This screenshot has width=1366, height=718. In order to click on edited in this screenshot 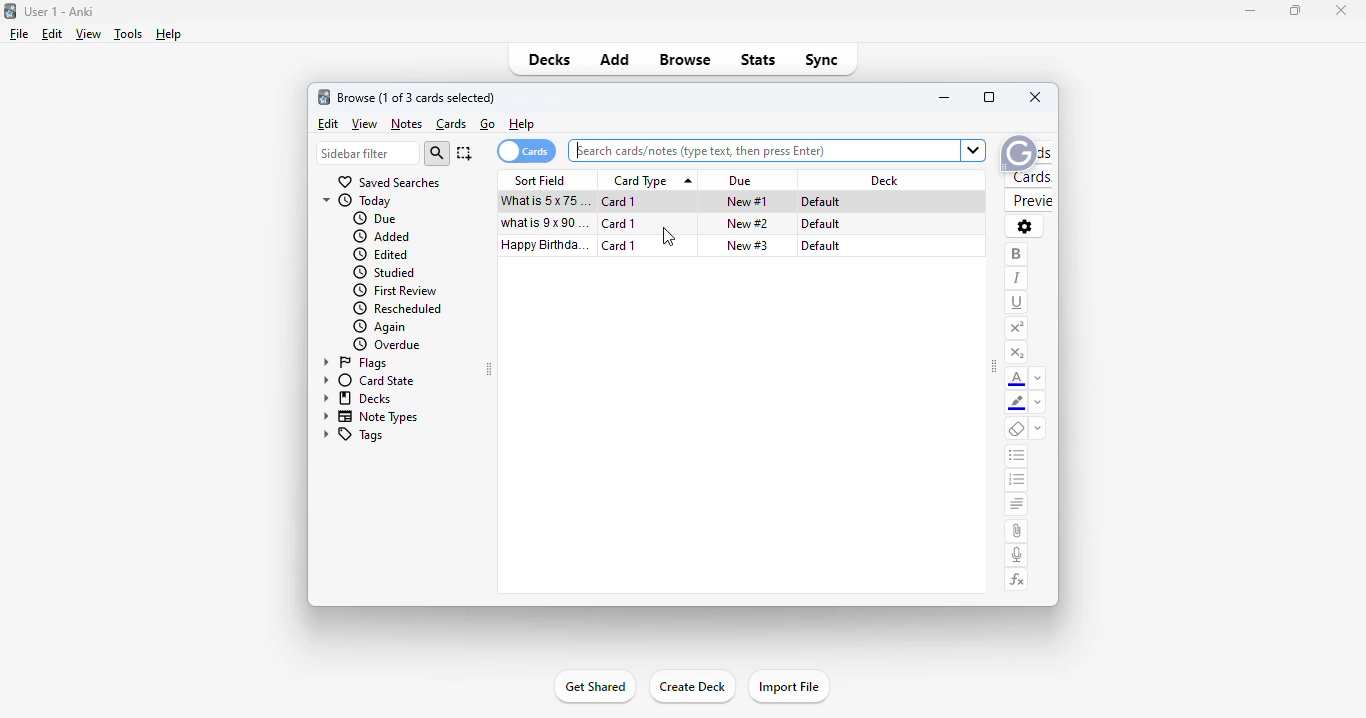, I will do `click(382, 254)`.